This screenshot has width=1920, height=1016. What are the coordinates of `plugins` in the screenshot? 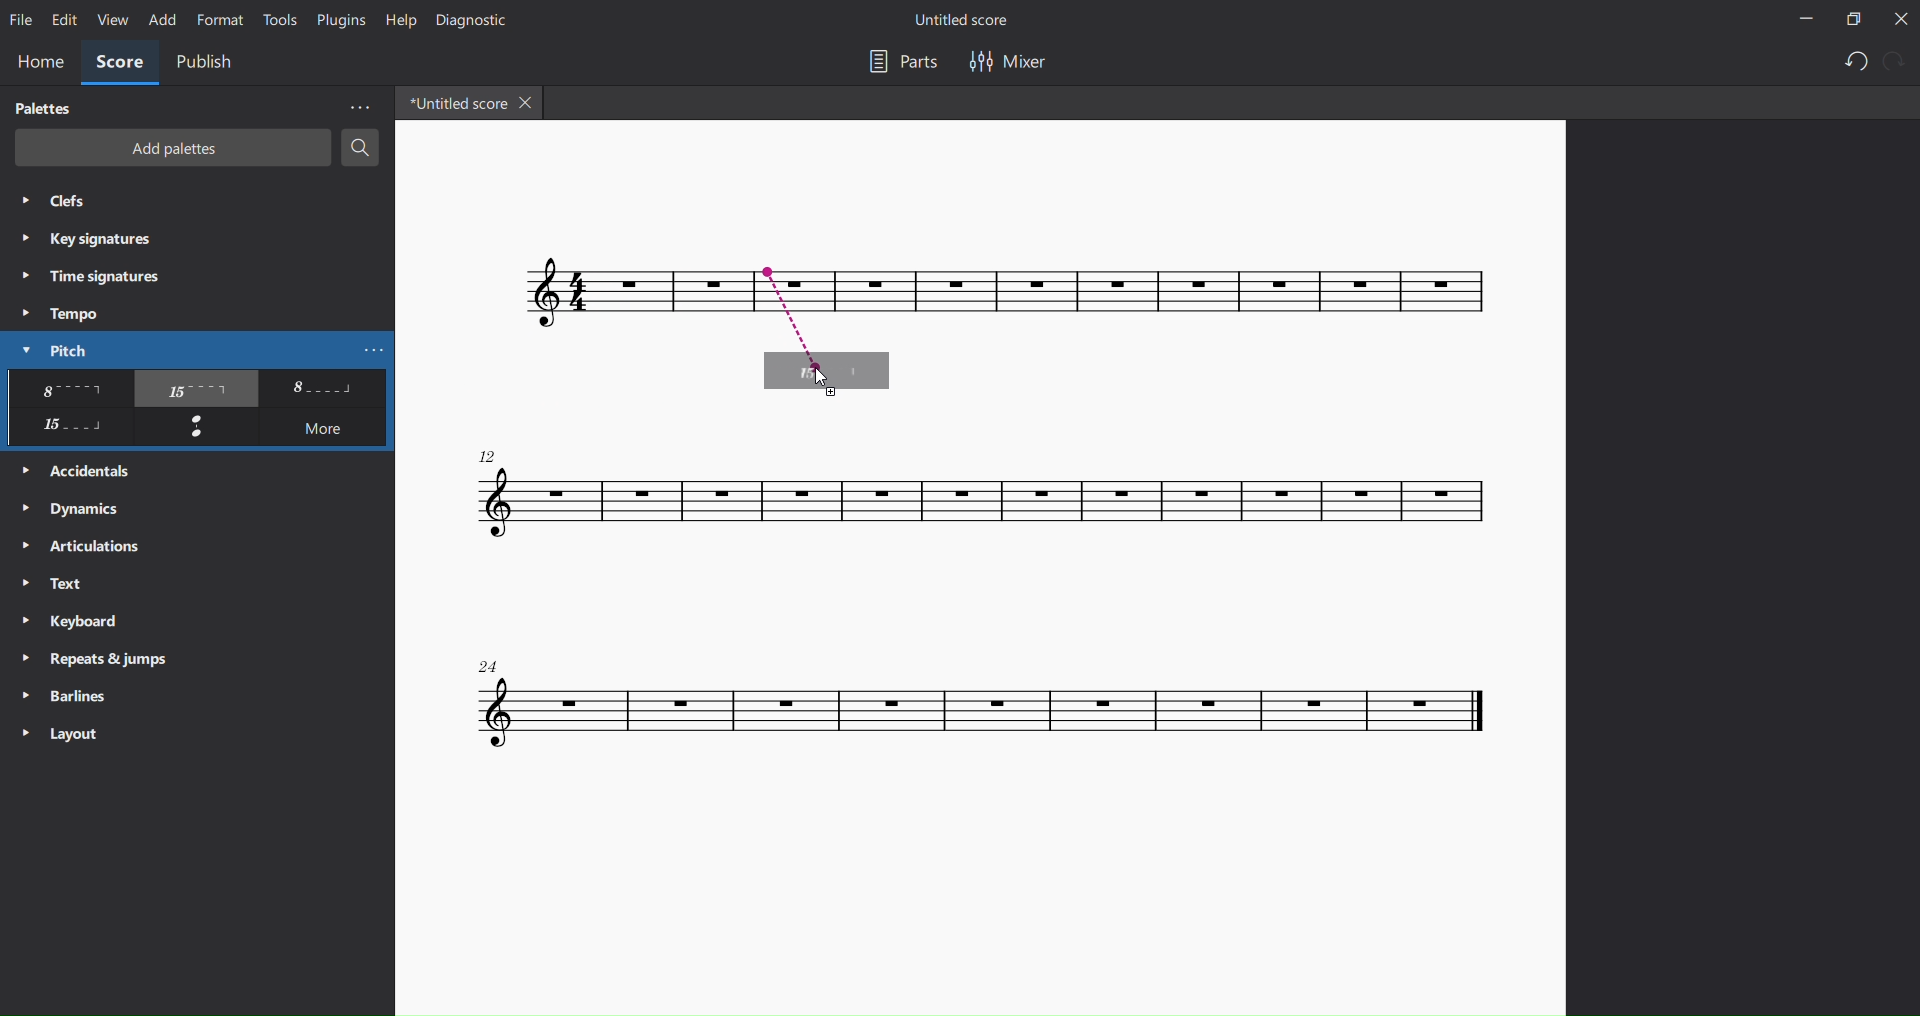 It's located at (336, 19).